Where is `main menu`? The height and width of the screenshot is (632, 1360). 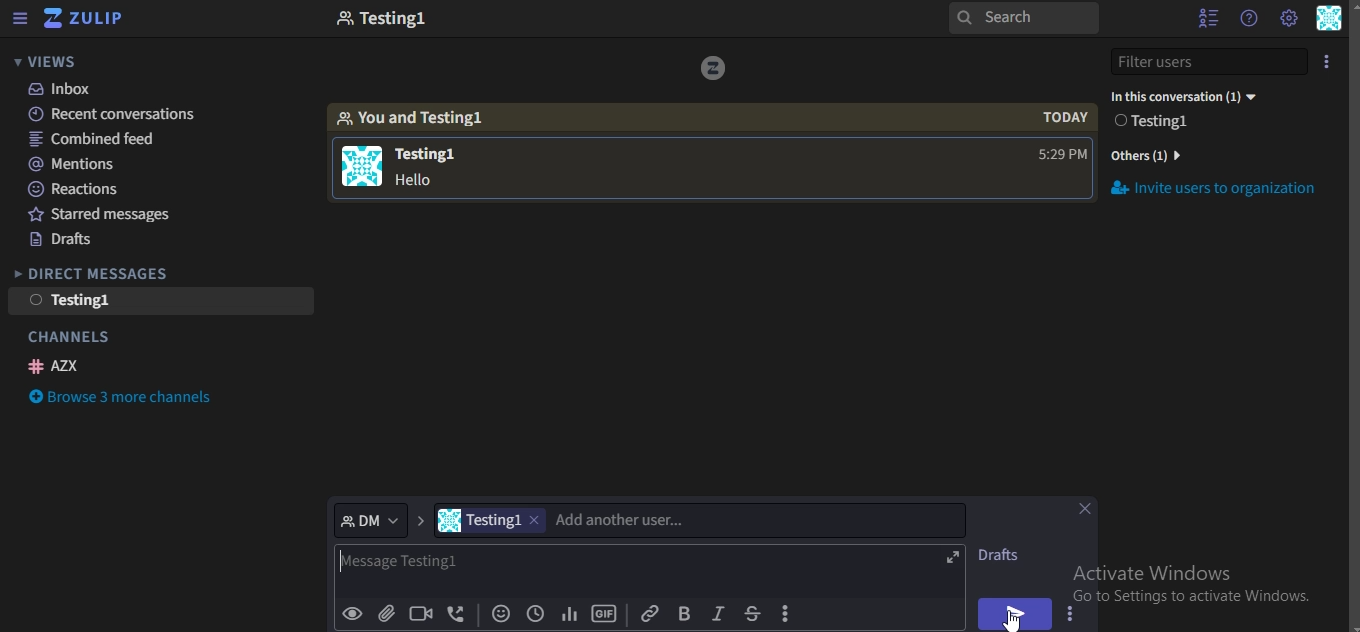 main menu is located at coordinates (1288, 18).